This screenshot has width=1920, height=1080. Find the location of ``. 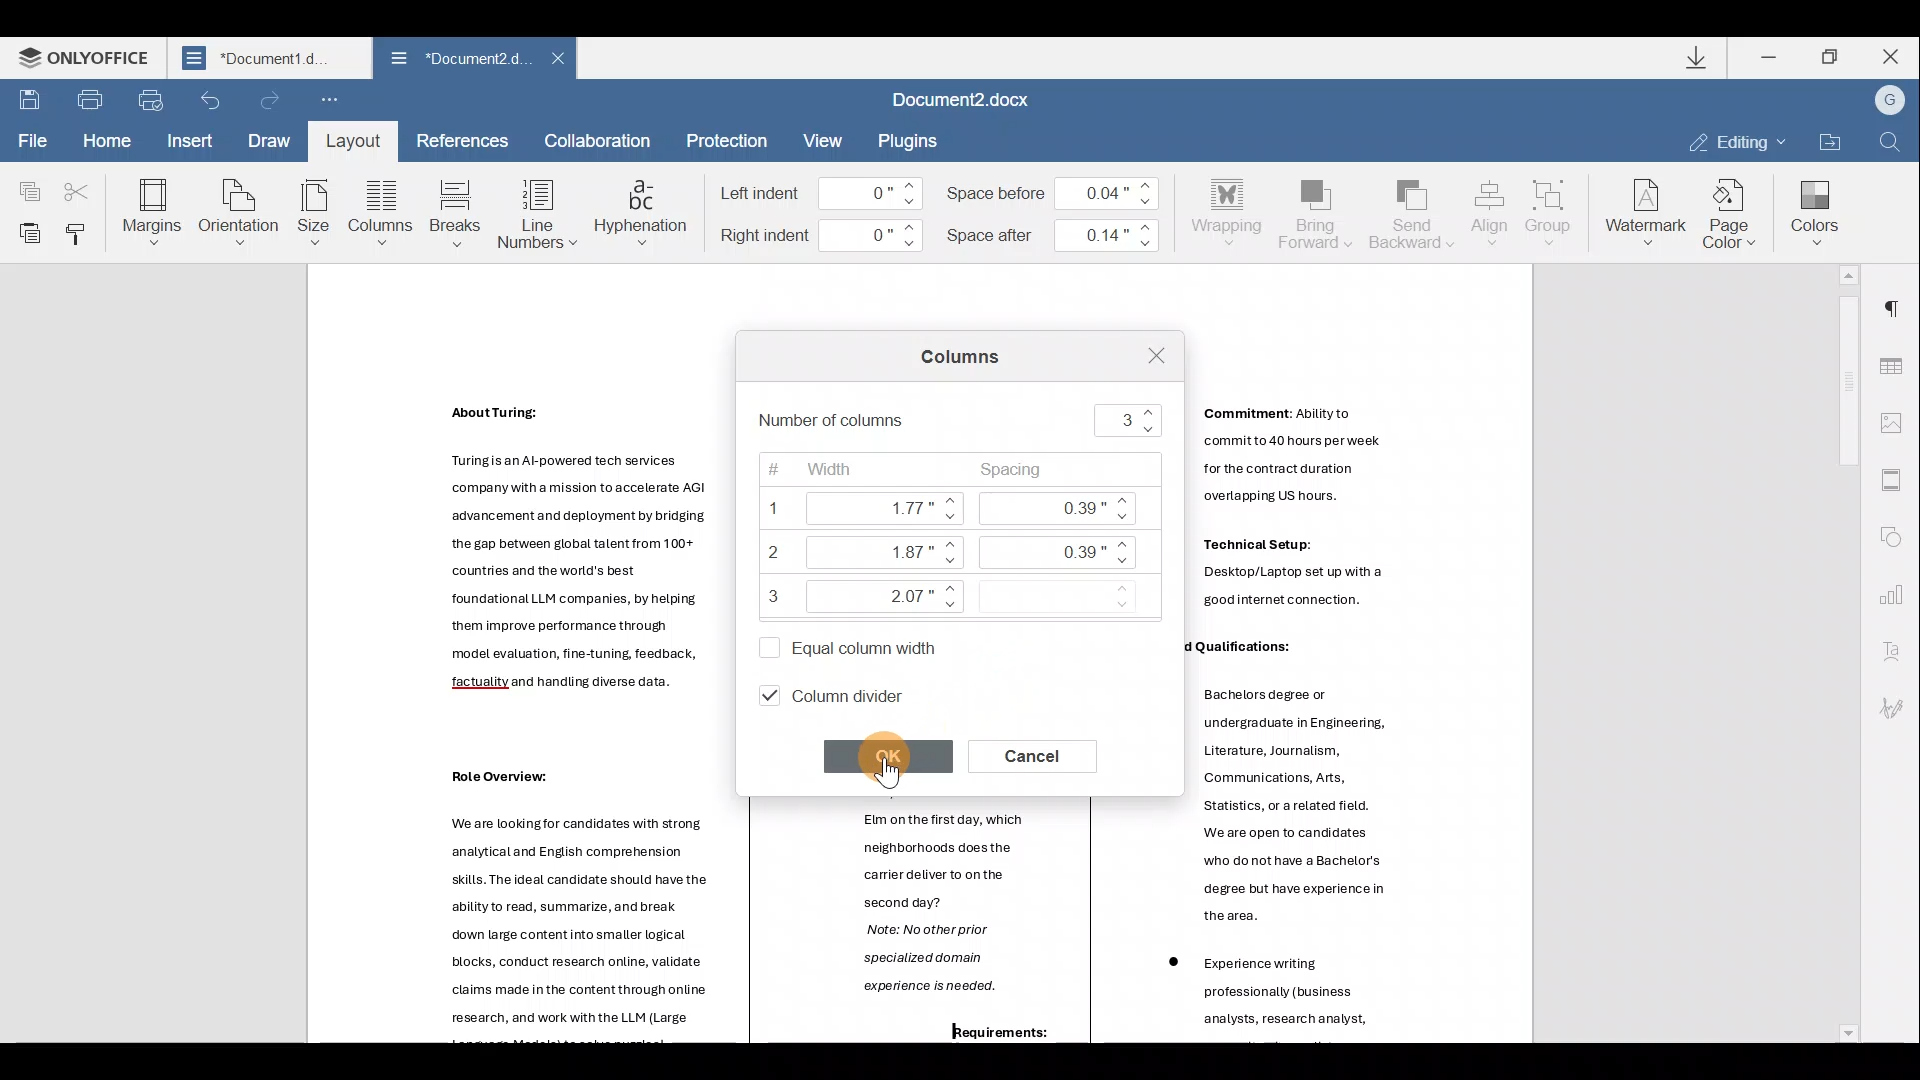

 is located at coordinates (1279, 985).